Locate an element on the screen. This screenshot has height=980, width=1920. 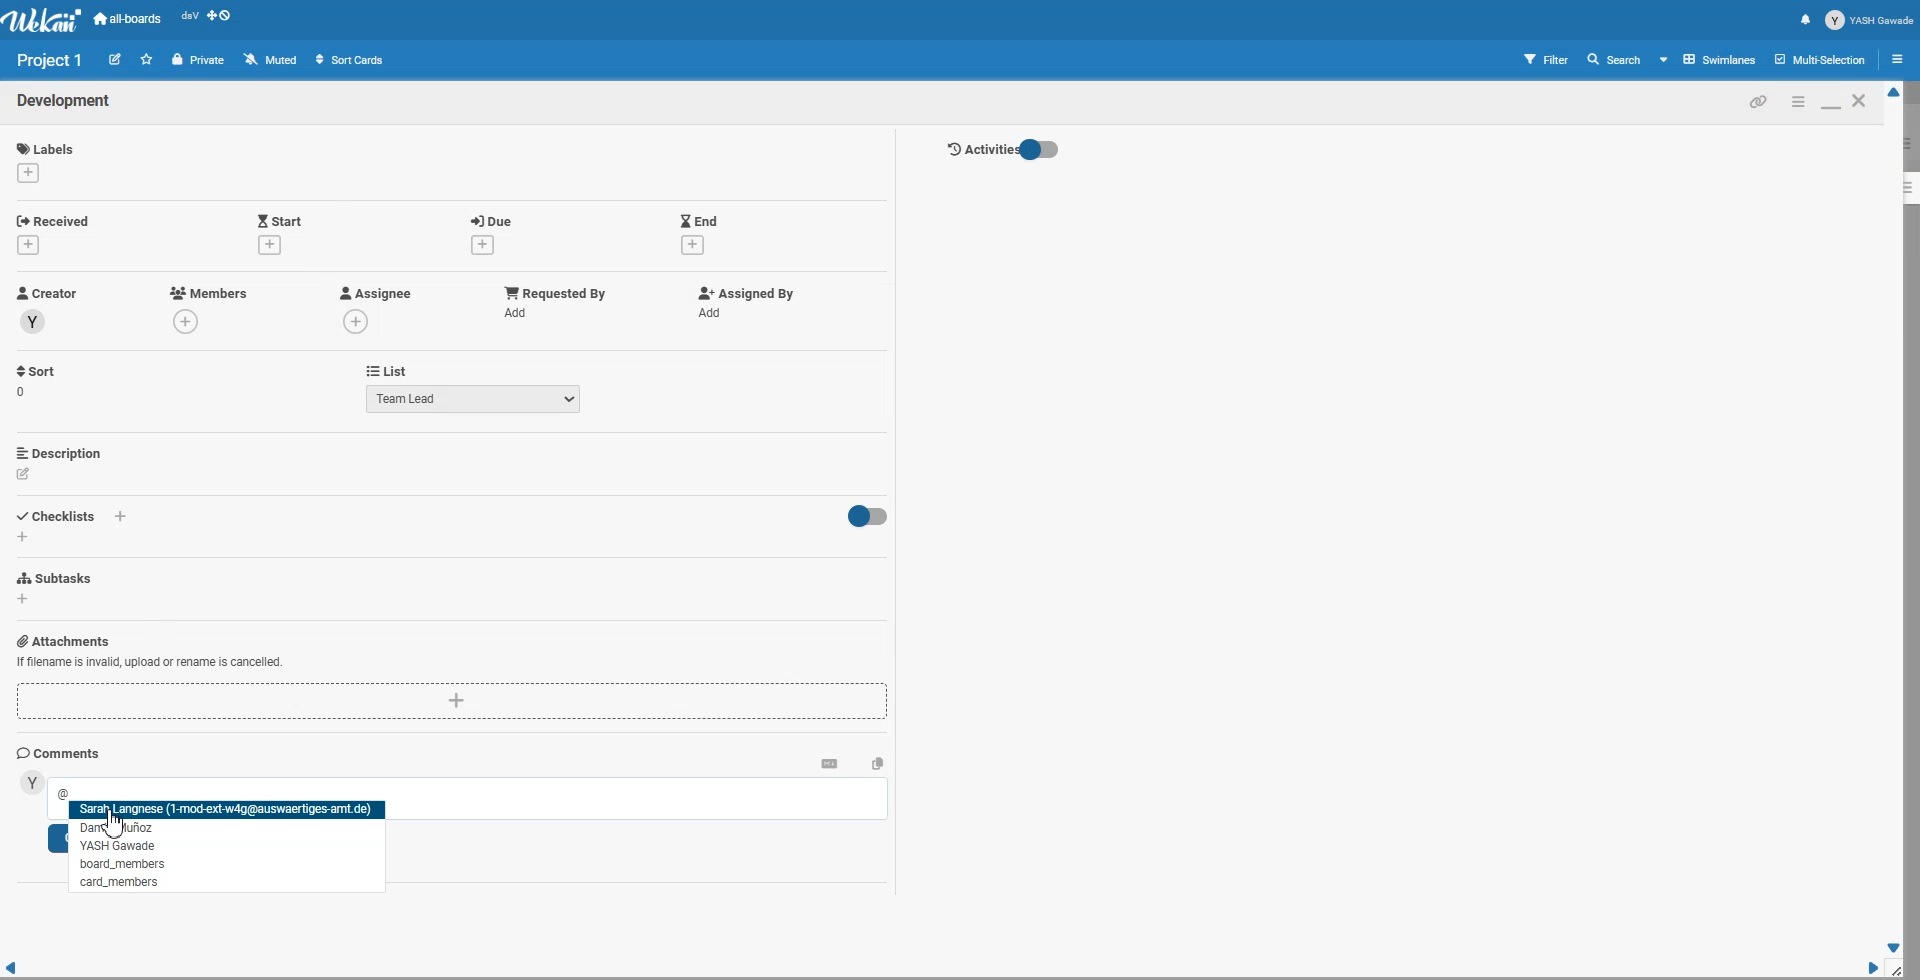
edit is located at coordinates (24, 474).